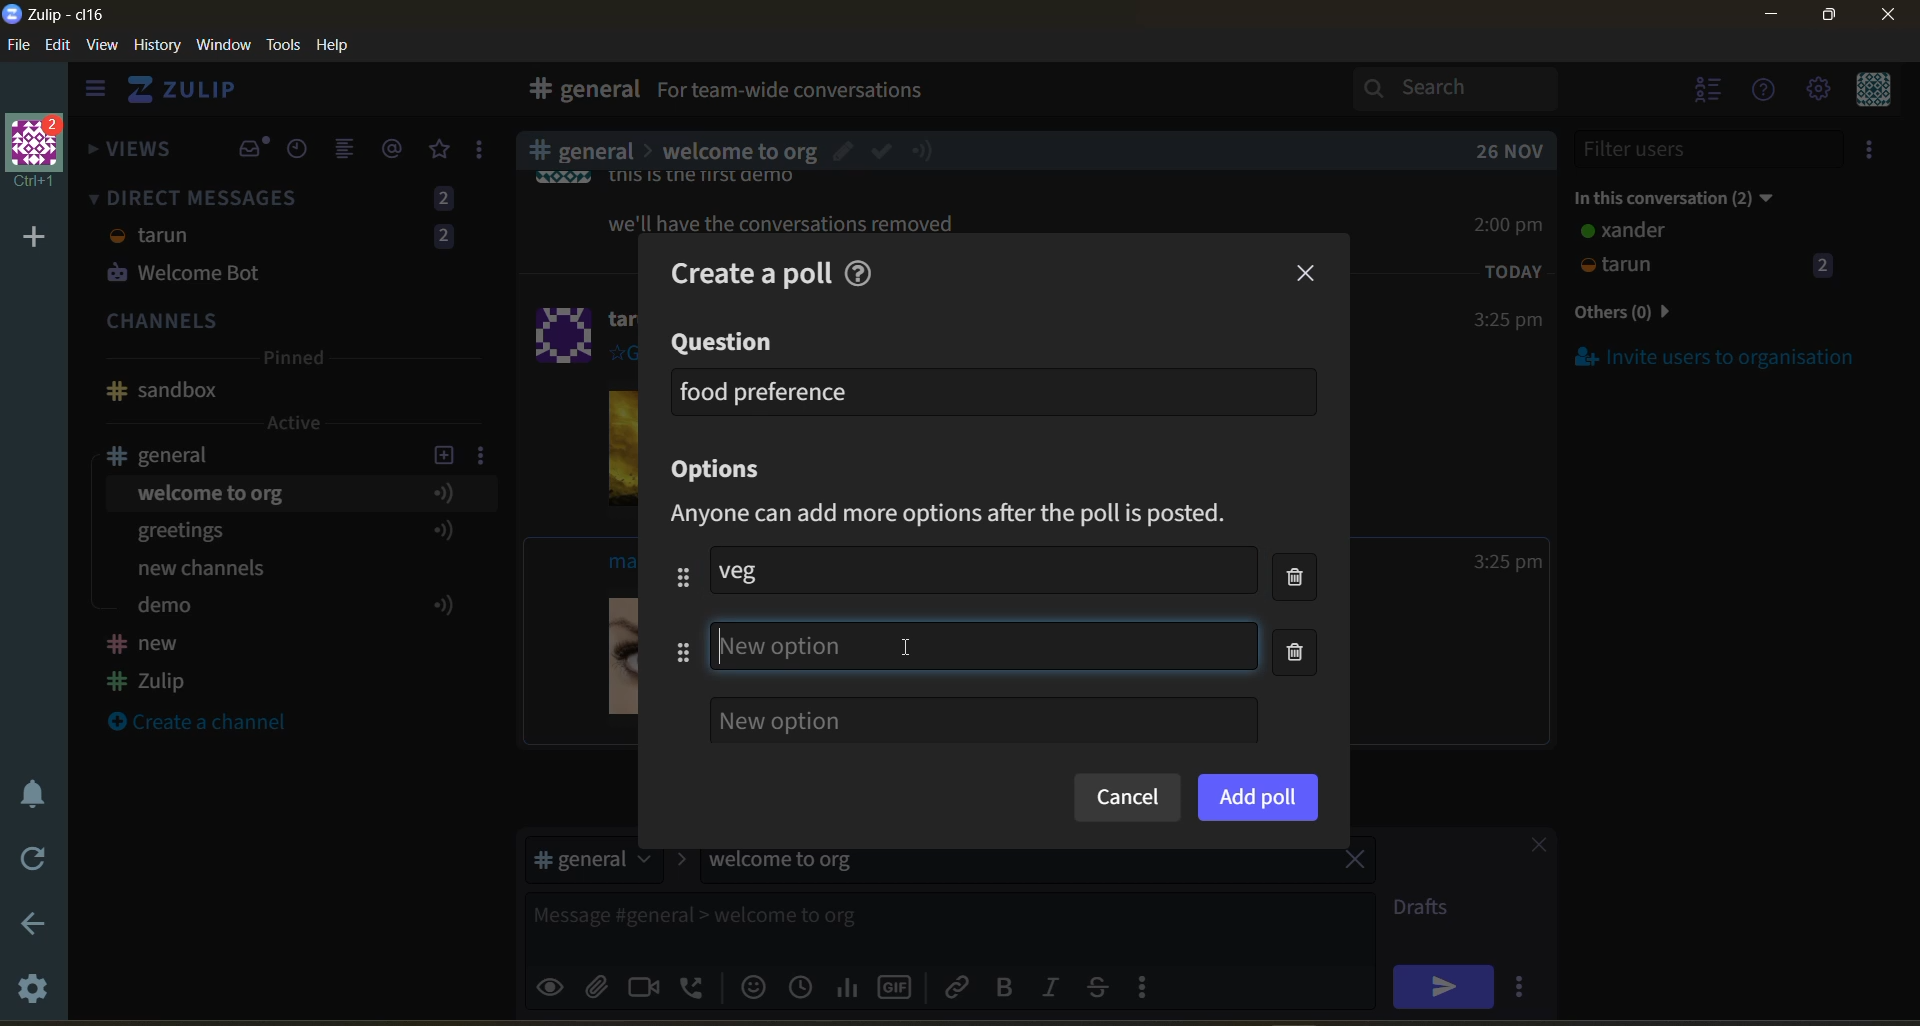 The width and height of the screenshot is (1920, 1026). I want to click on add gif, so click(899, 985).